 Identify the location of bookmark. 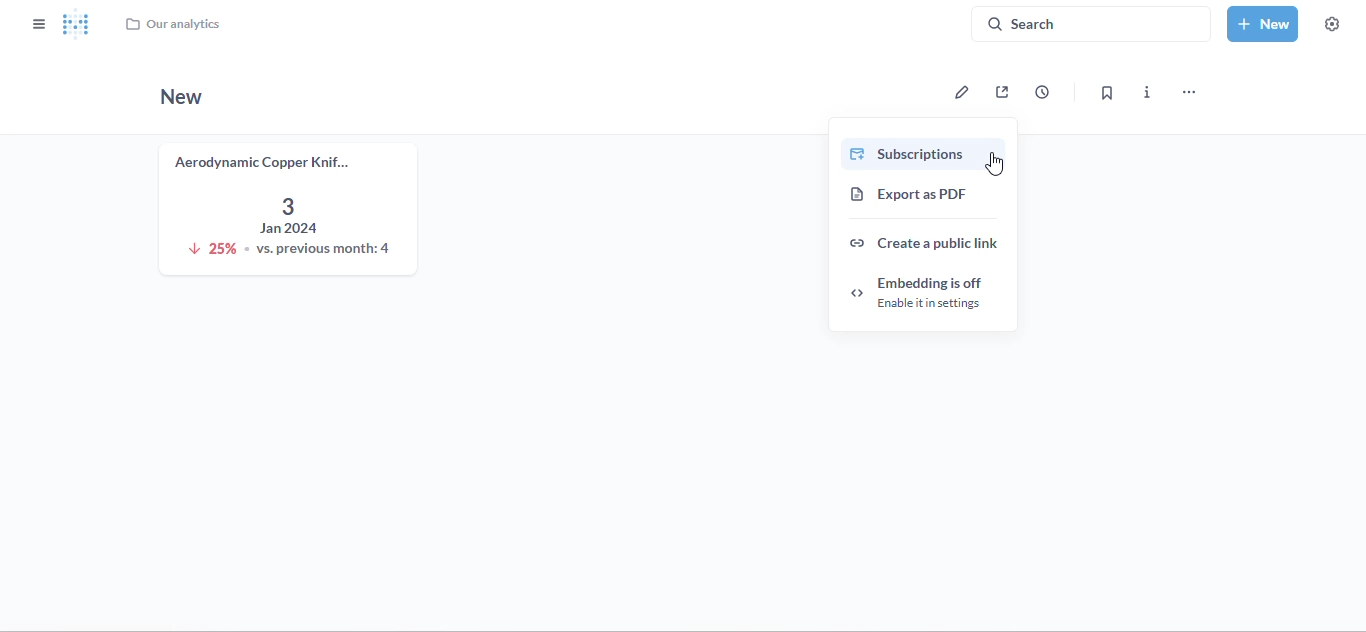
(1106, 92).